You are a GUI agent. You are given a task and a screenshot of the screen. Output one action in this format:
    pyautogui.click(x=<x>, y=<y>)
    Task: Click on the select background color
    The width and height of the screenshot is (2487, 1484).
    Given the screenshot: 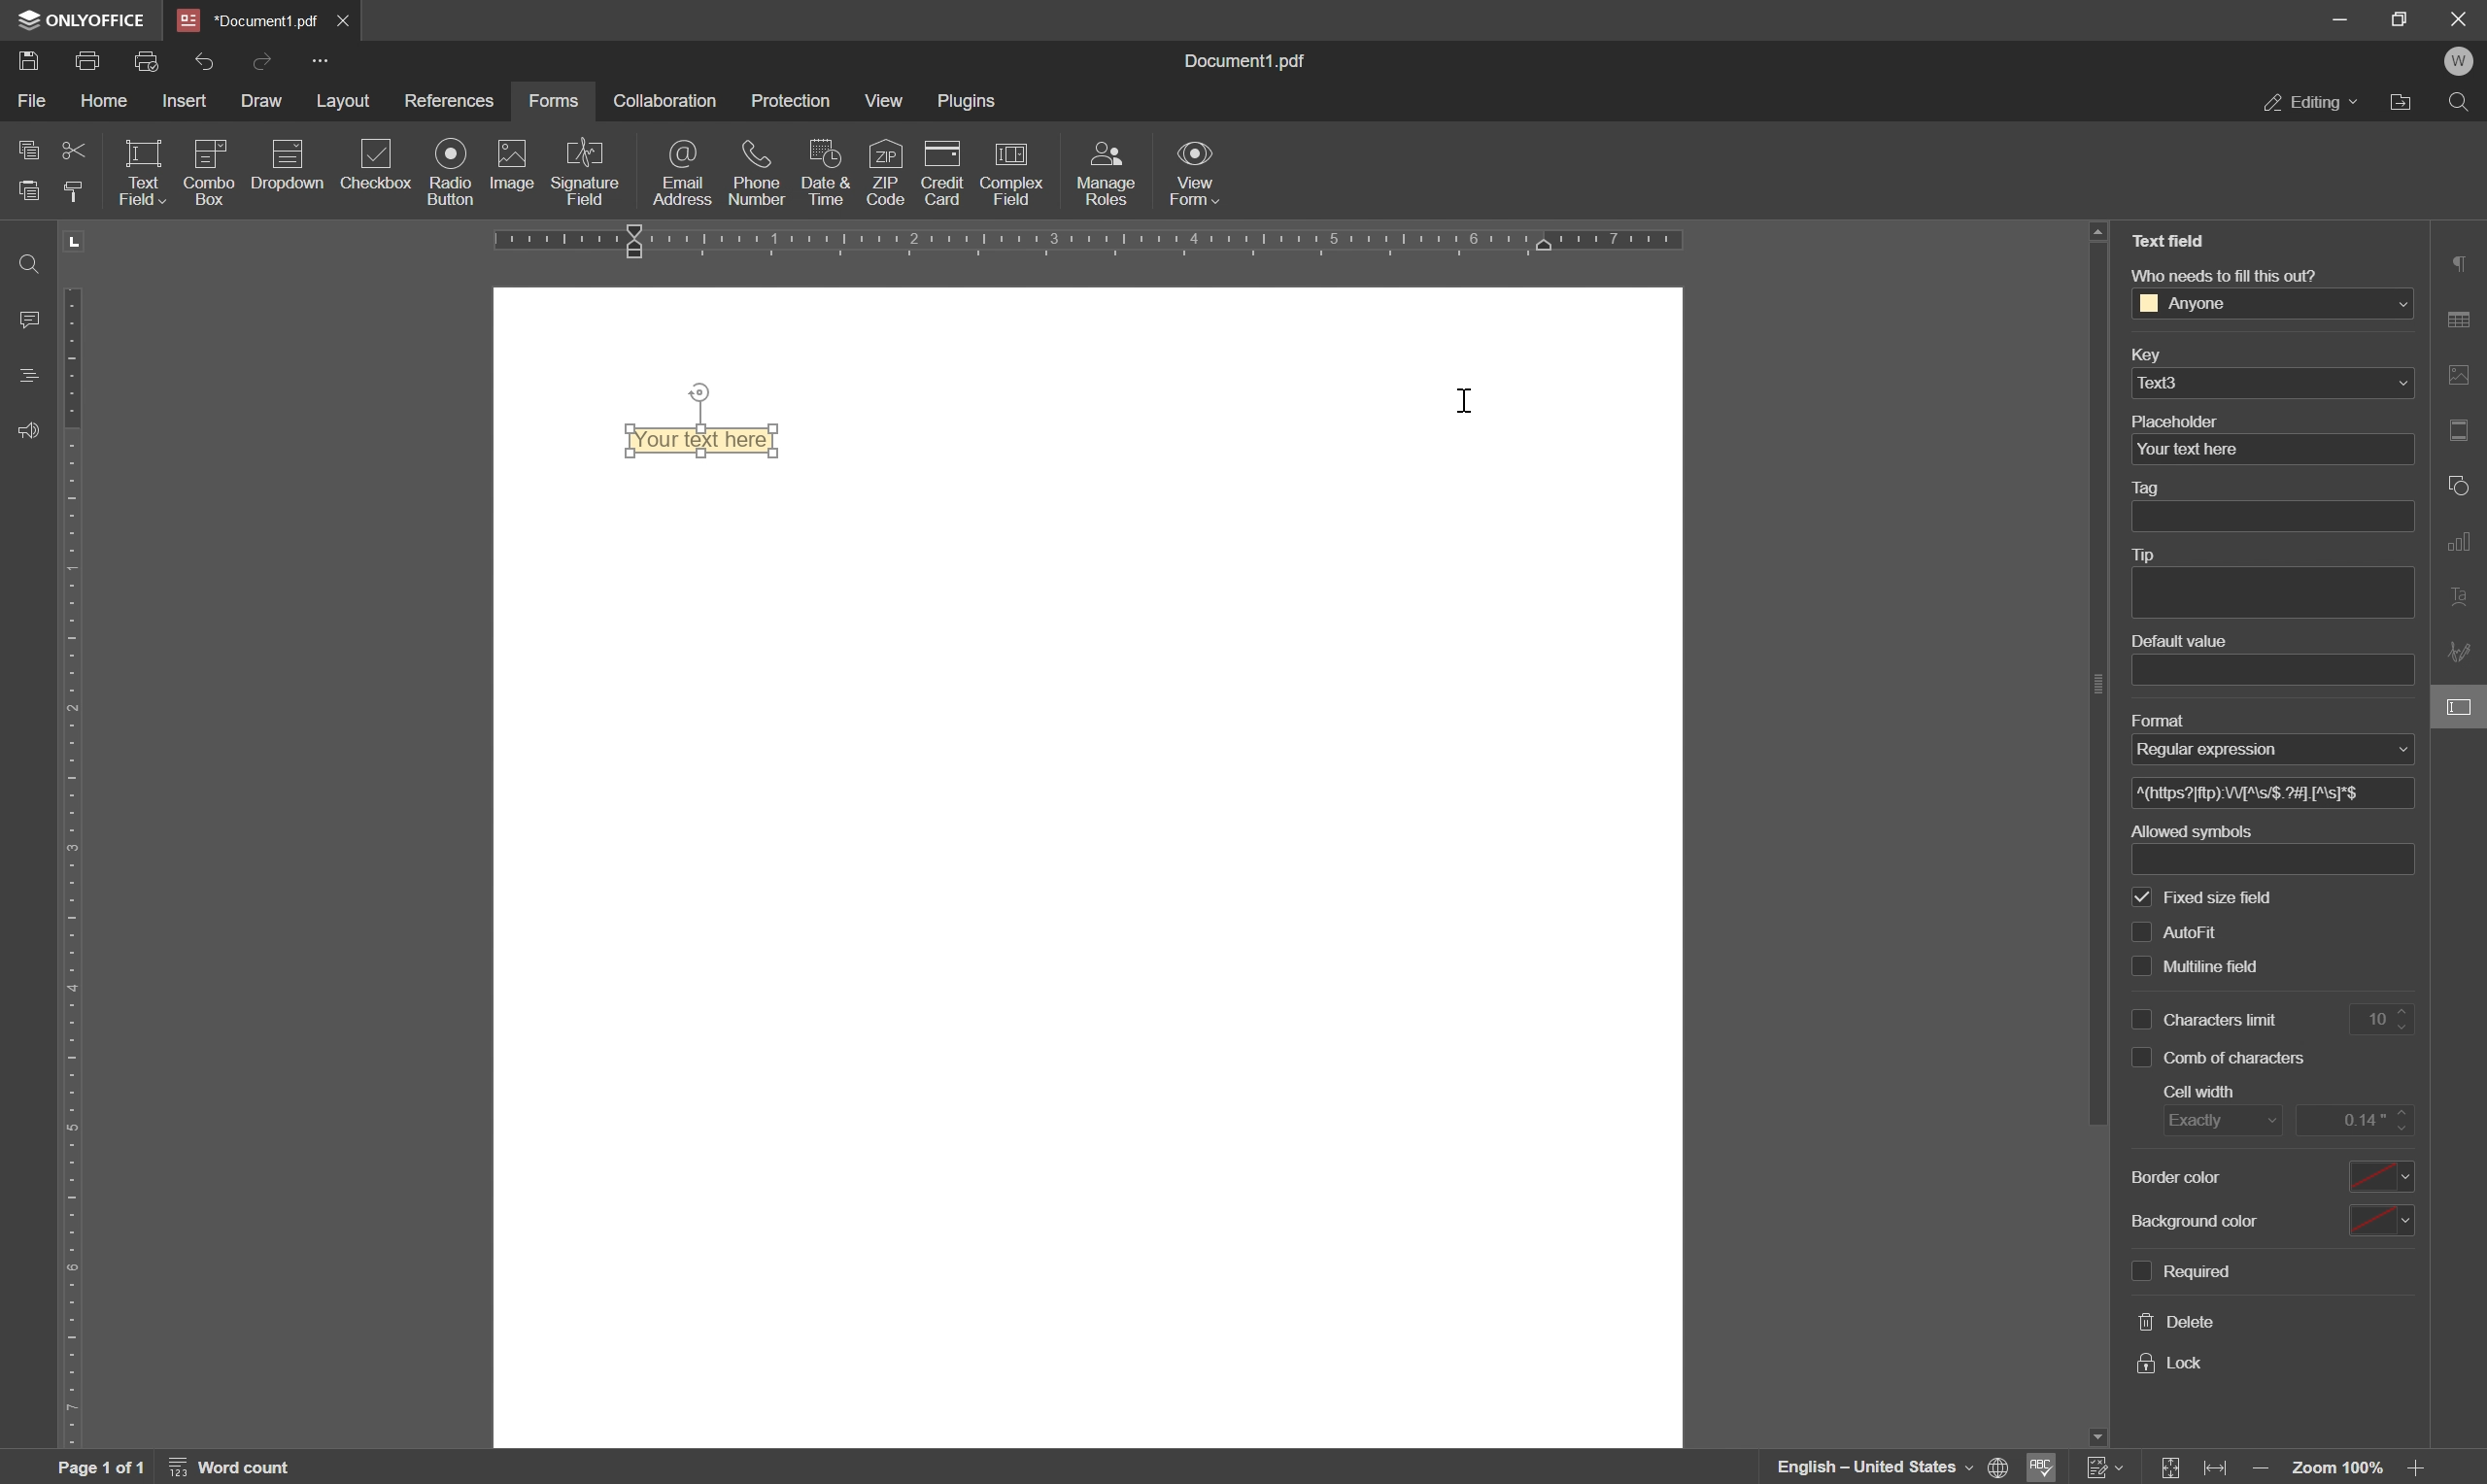 What is the action you would take?
    pyautogui.click(x=2383, y=1218)
    